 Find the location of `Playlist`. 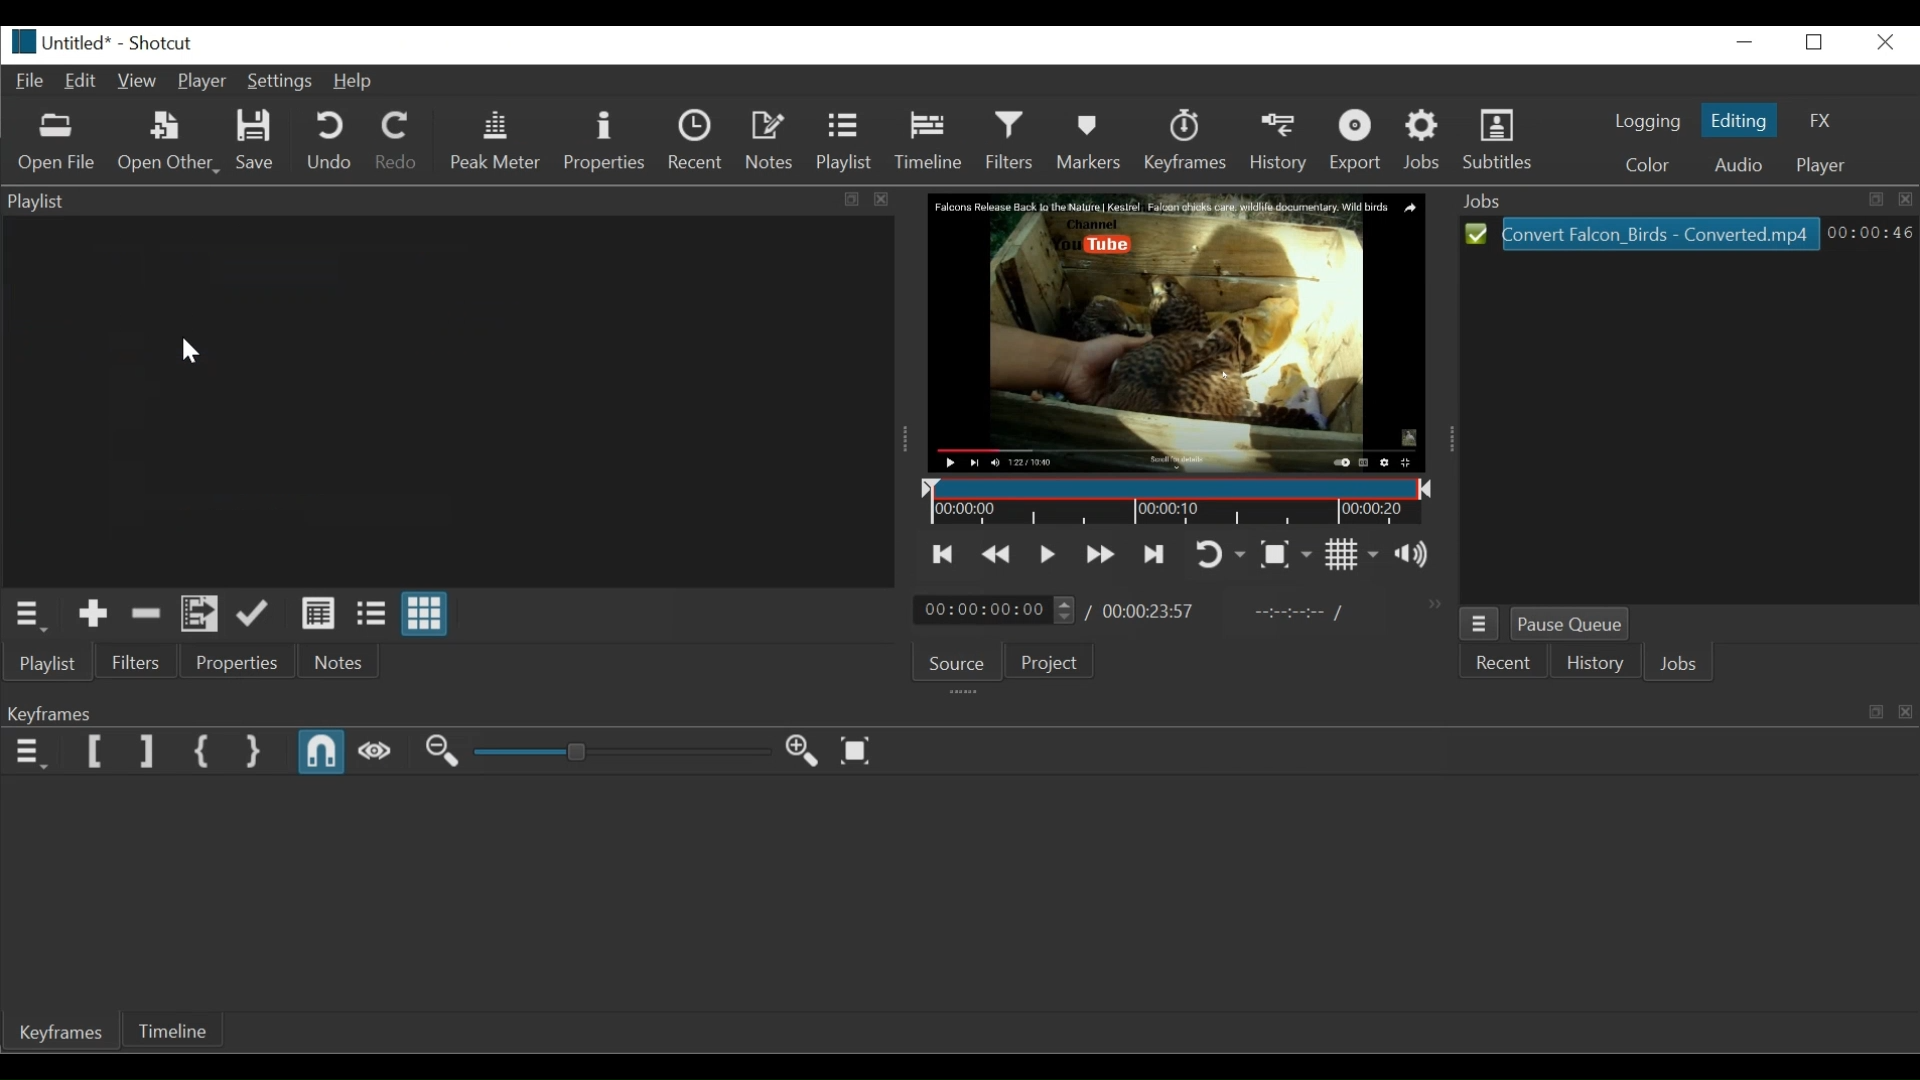

Playlist is located at coordinates (847, 141).